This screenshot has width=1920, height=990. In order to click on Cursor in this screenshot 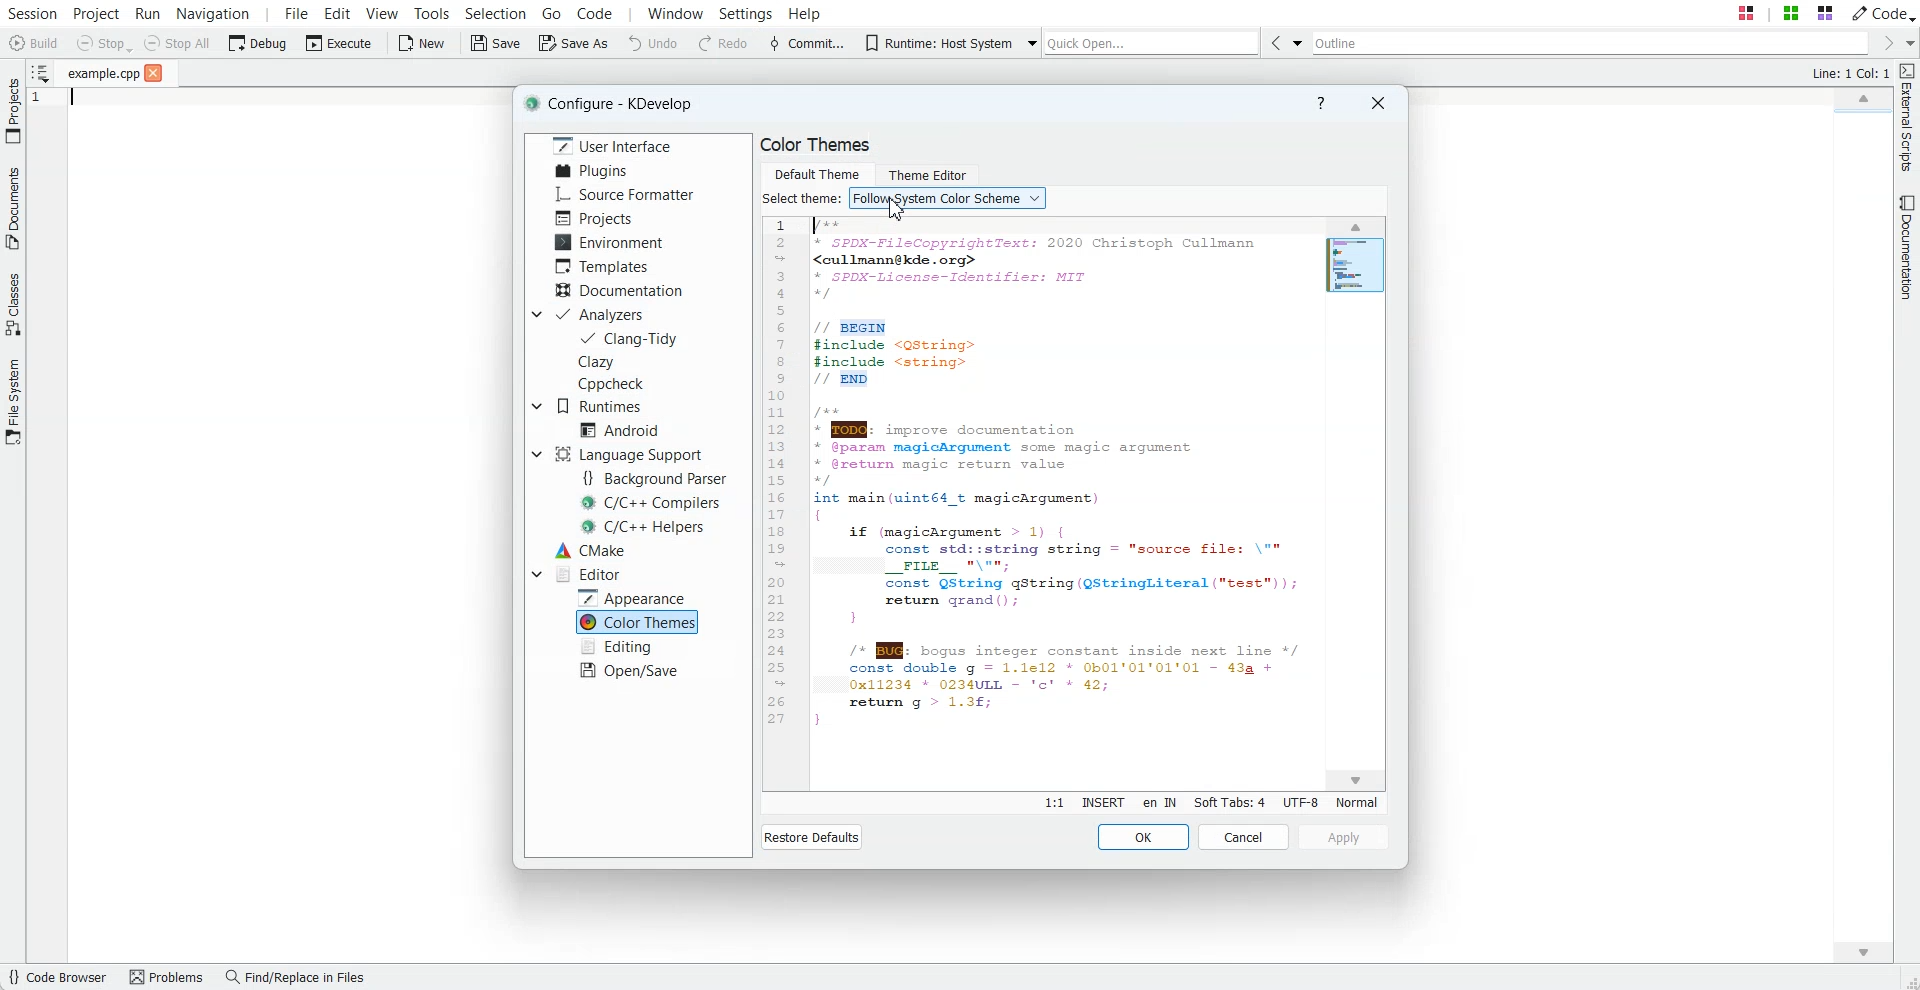, I will do `click(892, 210)`.